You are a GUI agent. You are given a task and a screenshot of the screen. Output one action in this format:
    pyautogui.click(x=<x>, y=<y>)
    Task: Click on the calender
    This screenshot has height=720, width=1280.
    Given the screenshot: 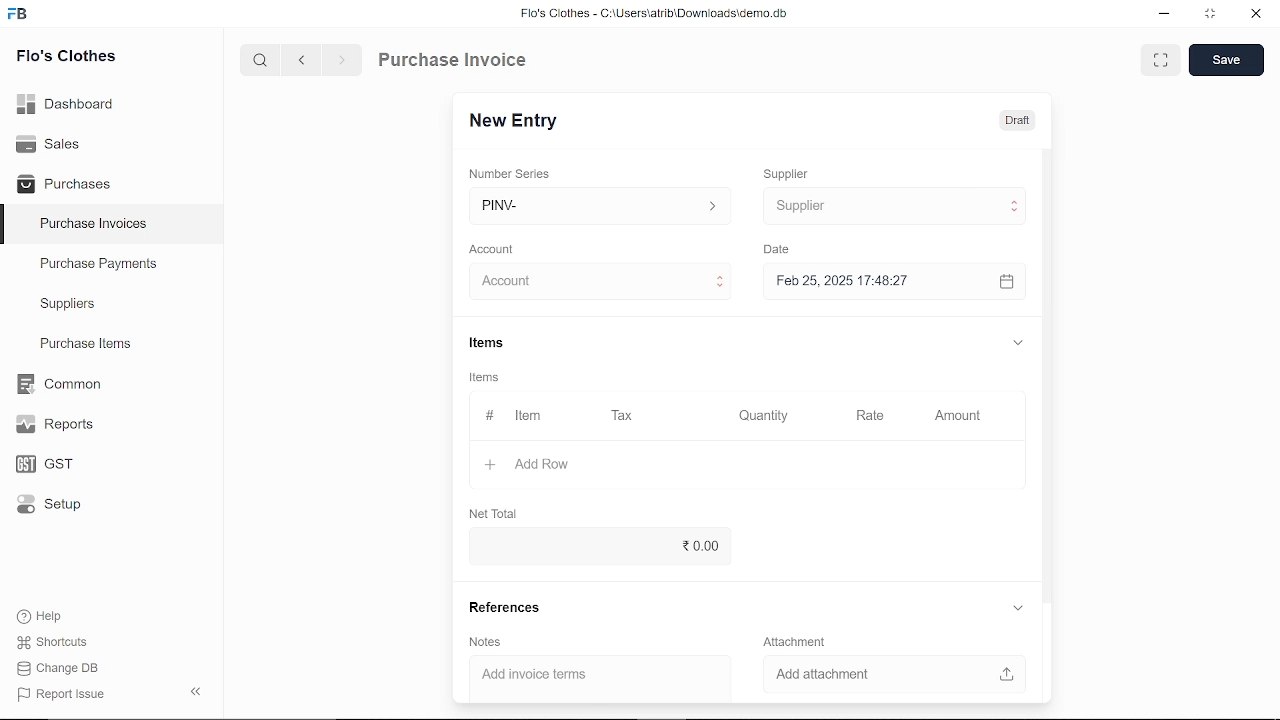 What is the action you would take?
    pyautogui.click(x=1009, y=282)
    